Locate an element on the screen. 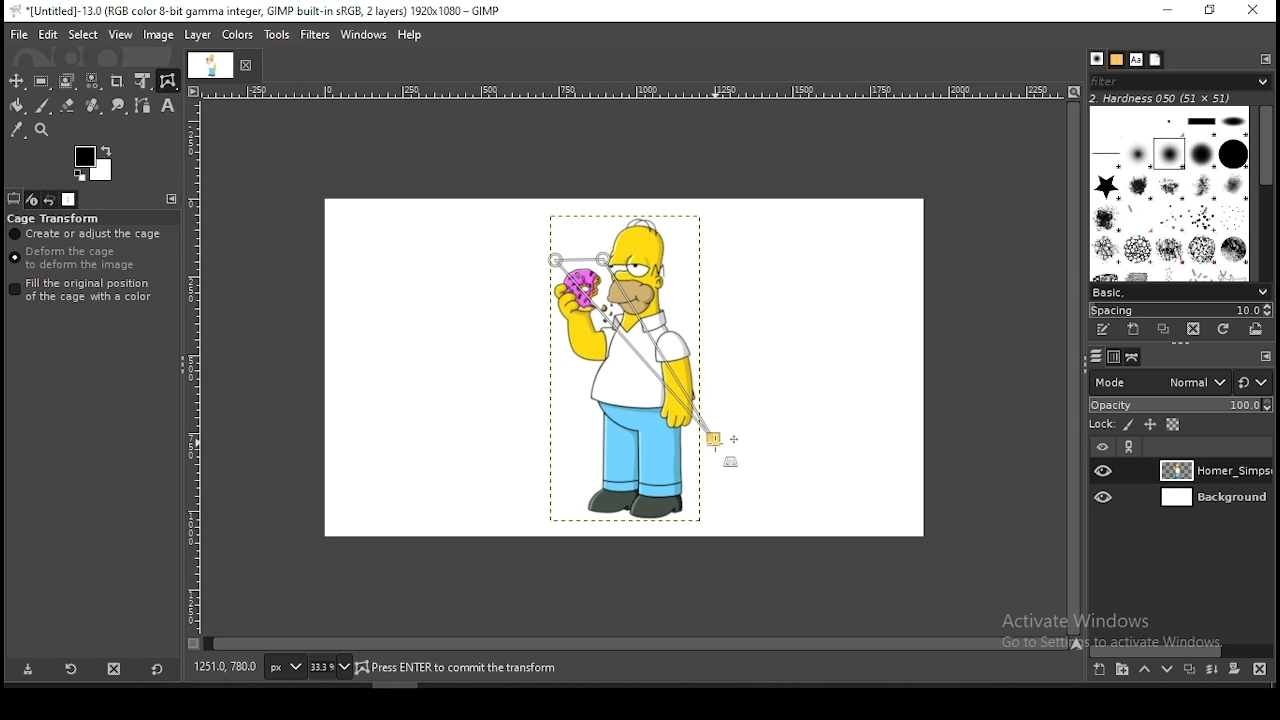  layers is located at coordinates (1093, 356).